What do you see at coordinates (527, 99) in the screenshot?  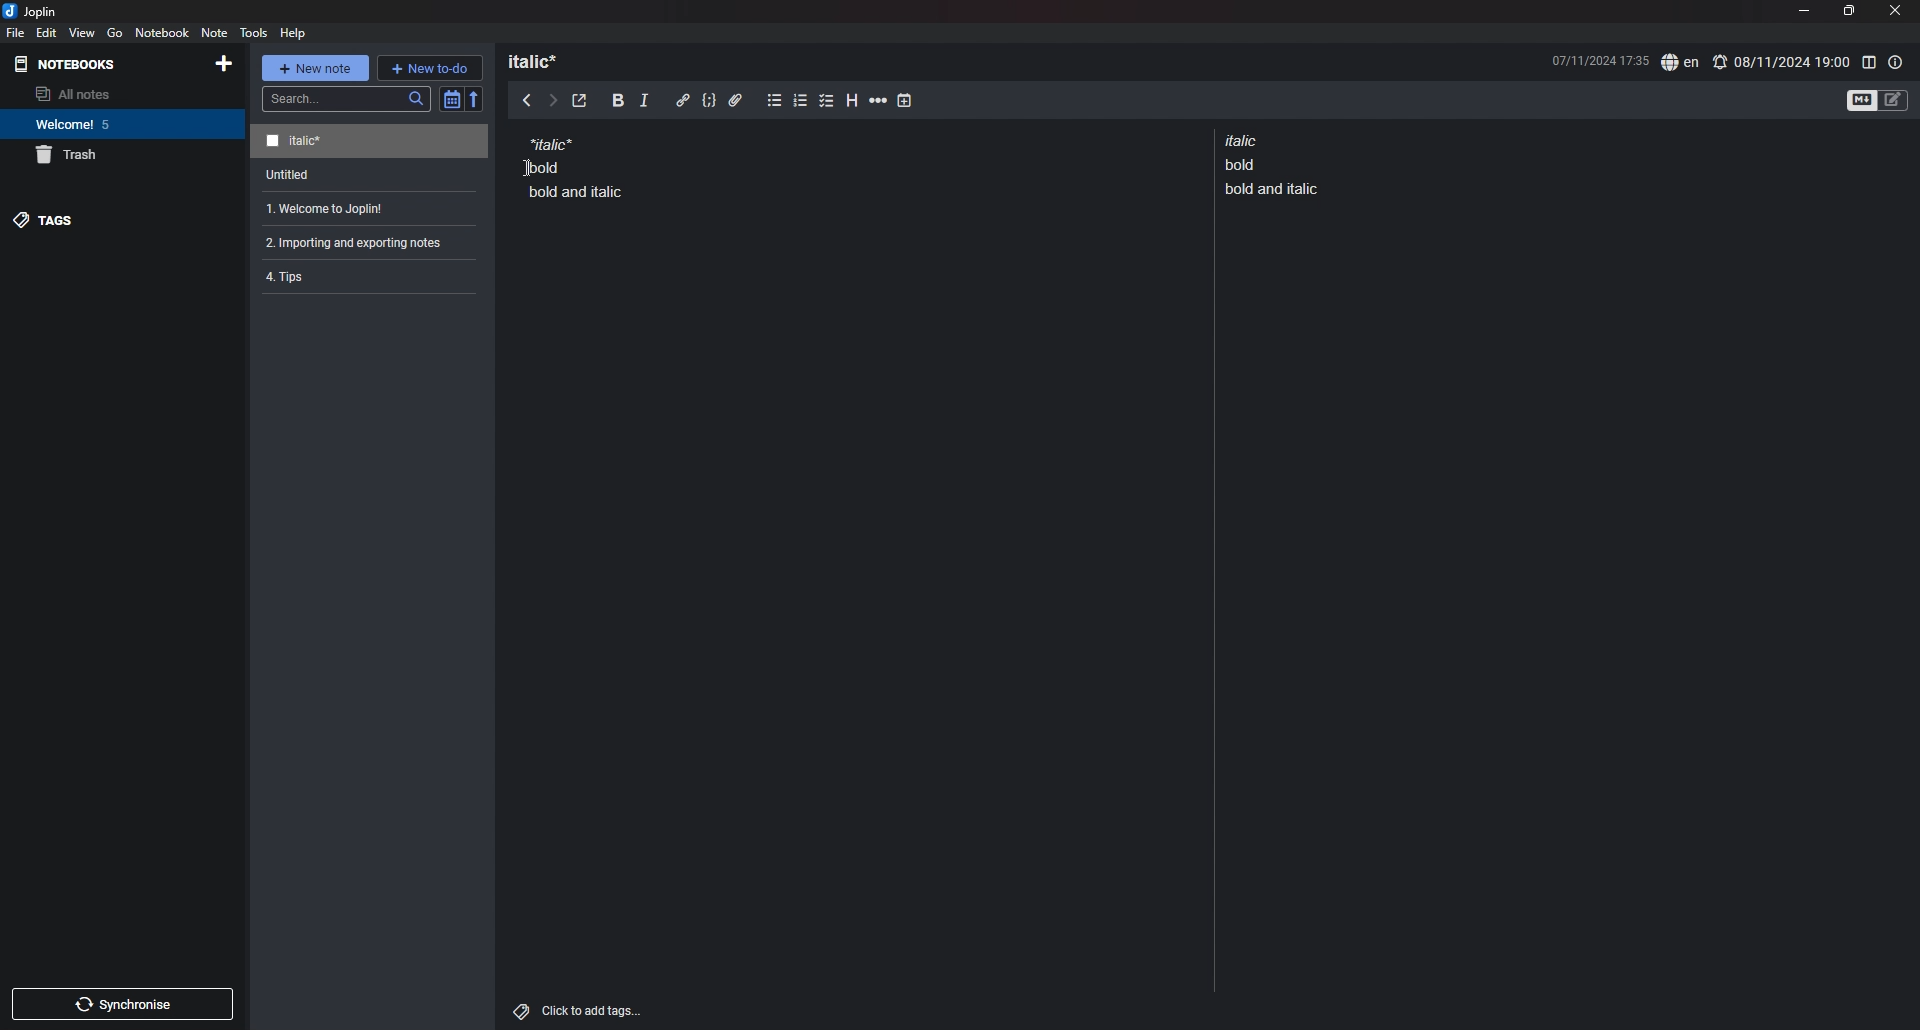 I see `previous` at bounding box center [527, 99].